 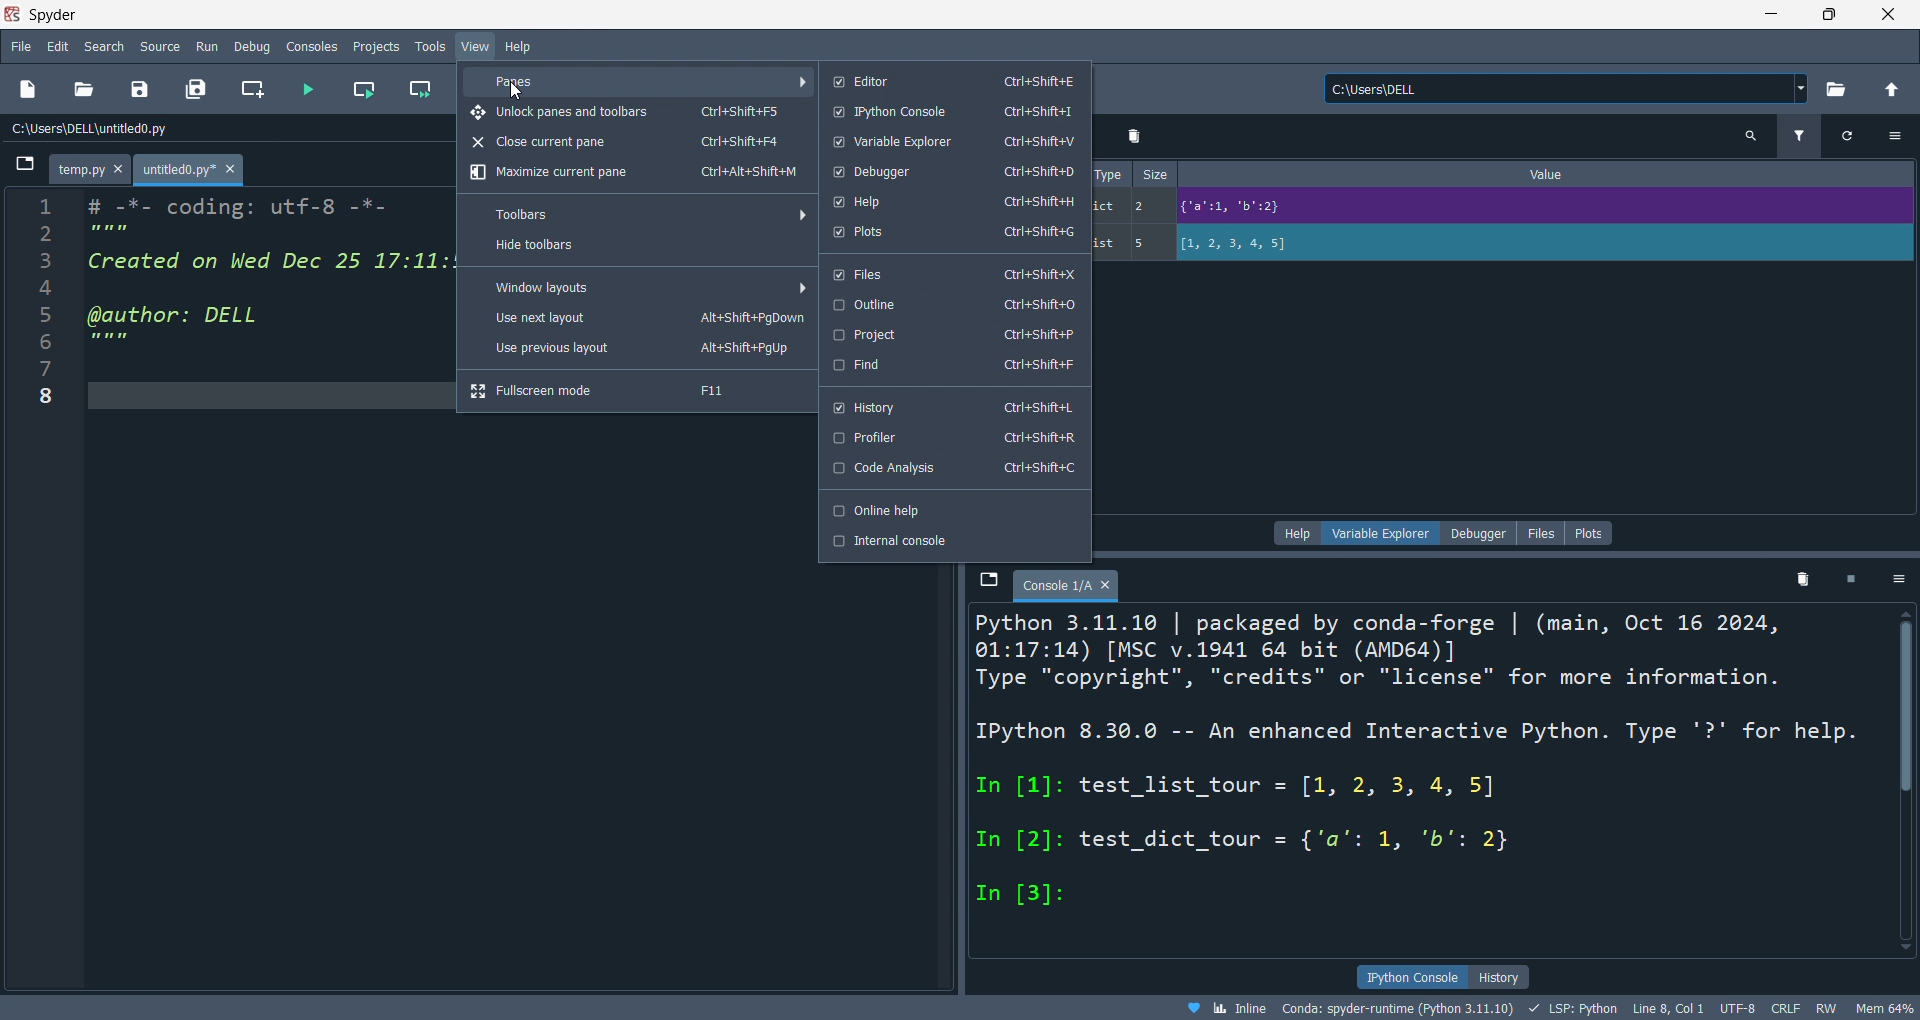 What do you see at coordinates (115, 130) in the screenshot?
I see `C:\Users\DELL\untitled0.py` at bounding box center [115, 130].